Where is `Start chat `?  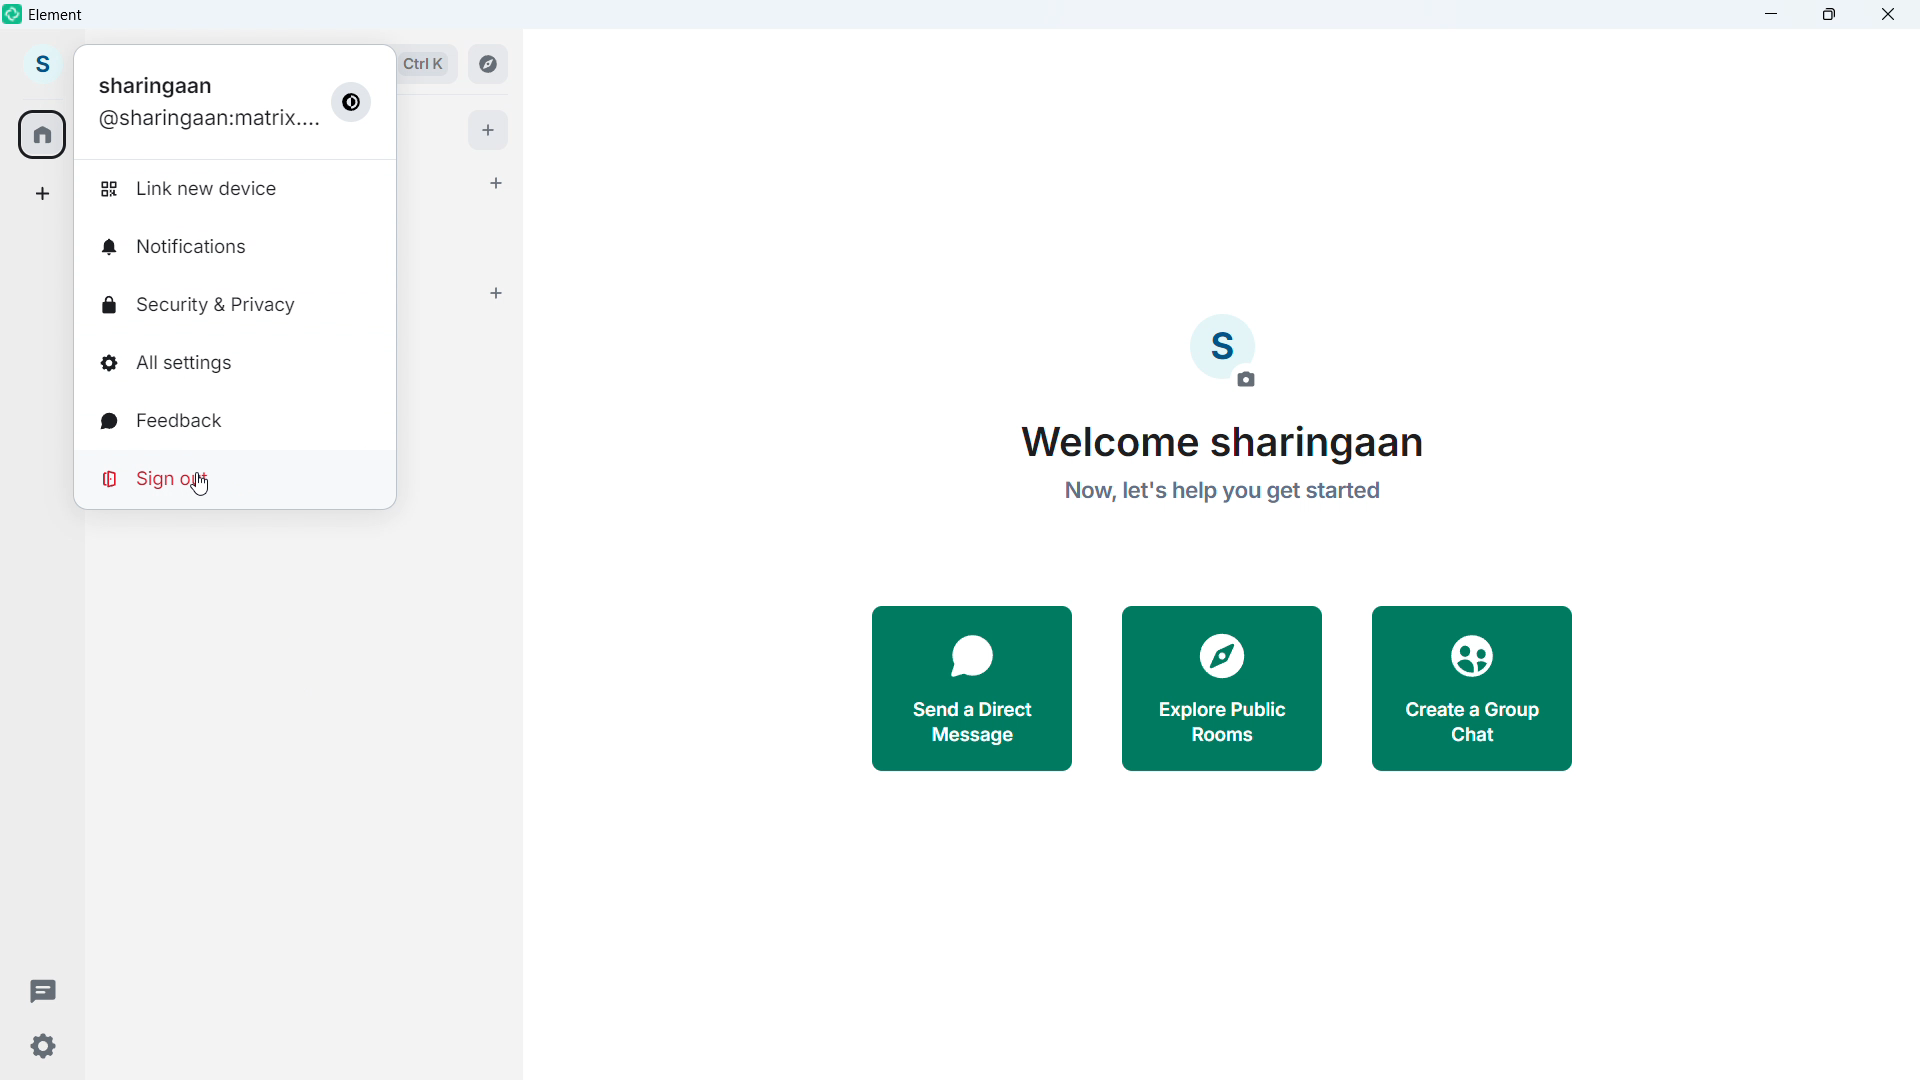 Start chat  is located at coordinates (492, 181).